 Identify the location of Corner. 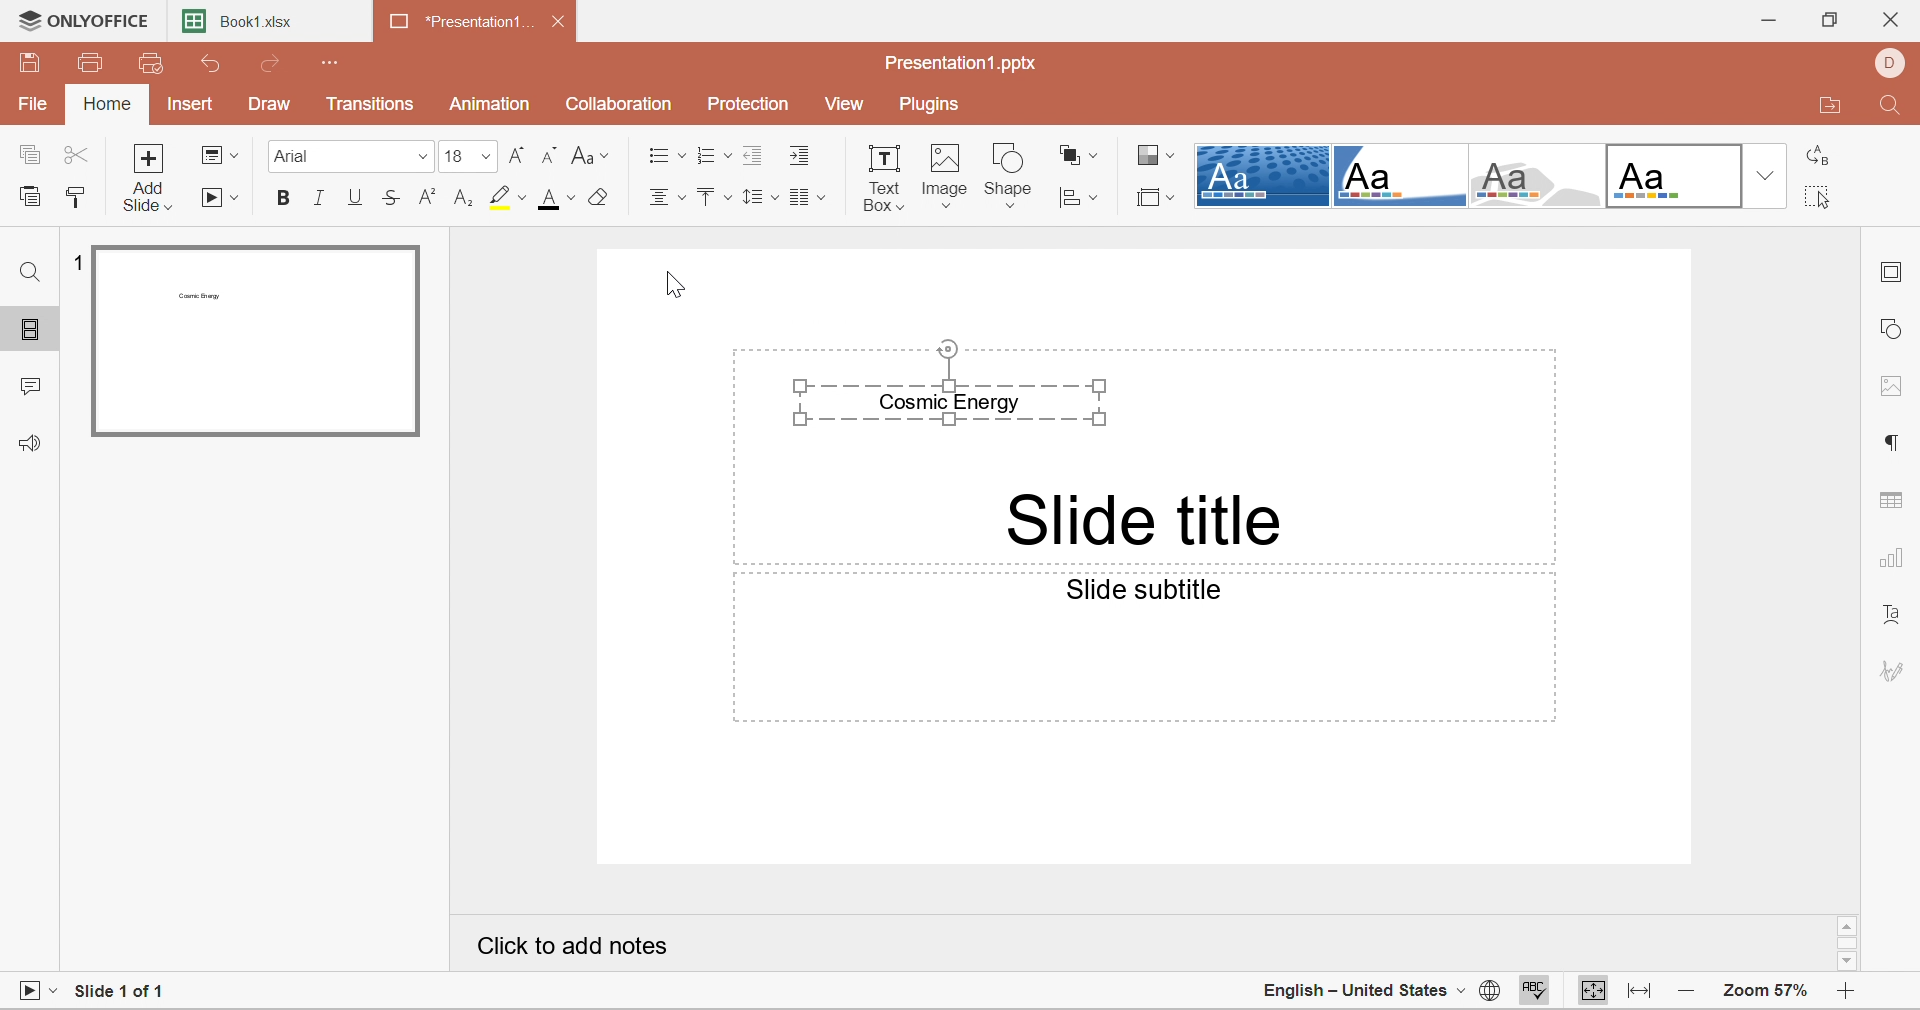
(1405, 178).